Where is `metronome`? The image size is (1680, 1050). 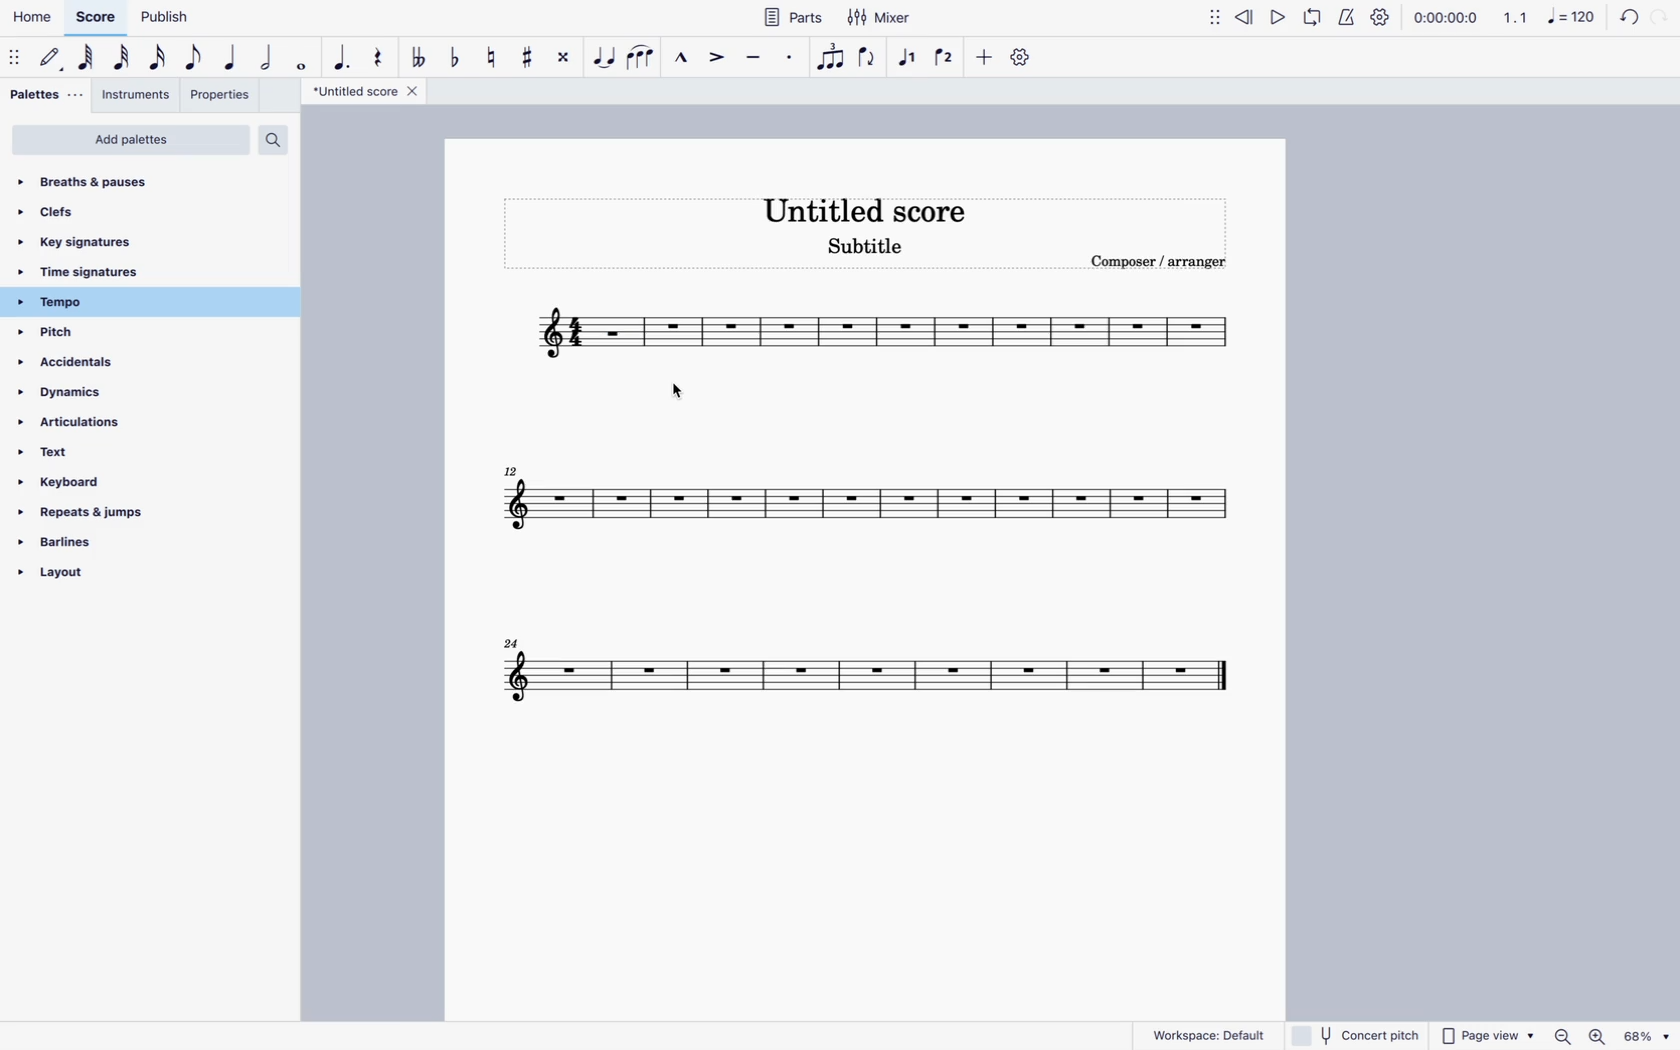
metronome is located at coordinates (1346, 18).